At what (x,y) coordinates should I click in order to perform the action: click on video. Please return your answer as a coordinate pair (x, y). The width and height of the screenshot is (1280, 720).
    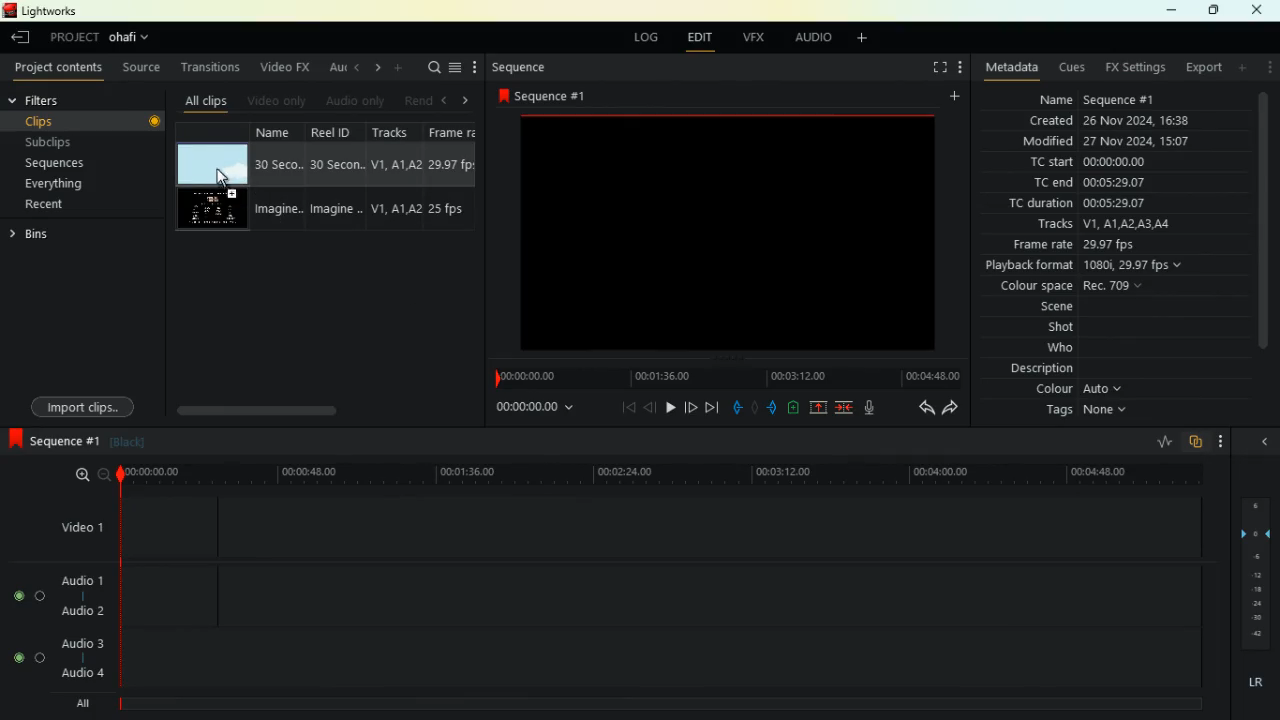
    Looking at the image, I should click on (213, 162).